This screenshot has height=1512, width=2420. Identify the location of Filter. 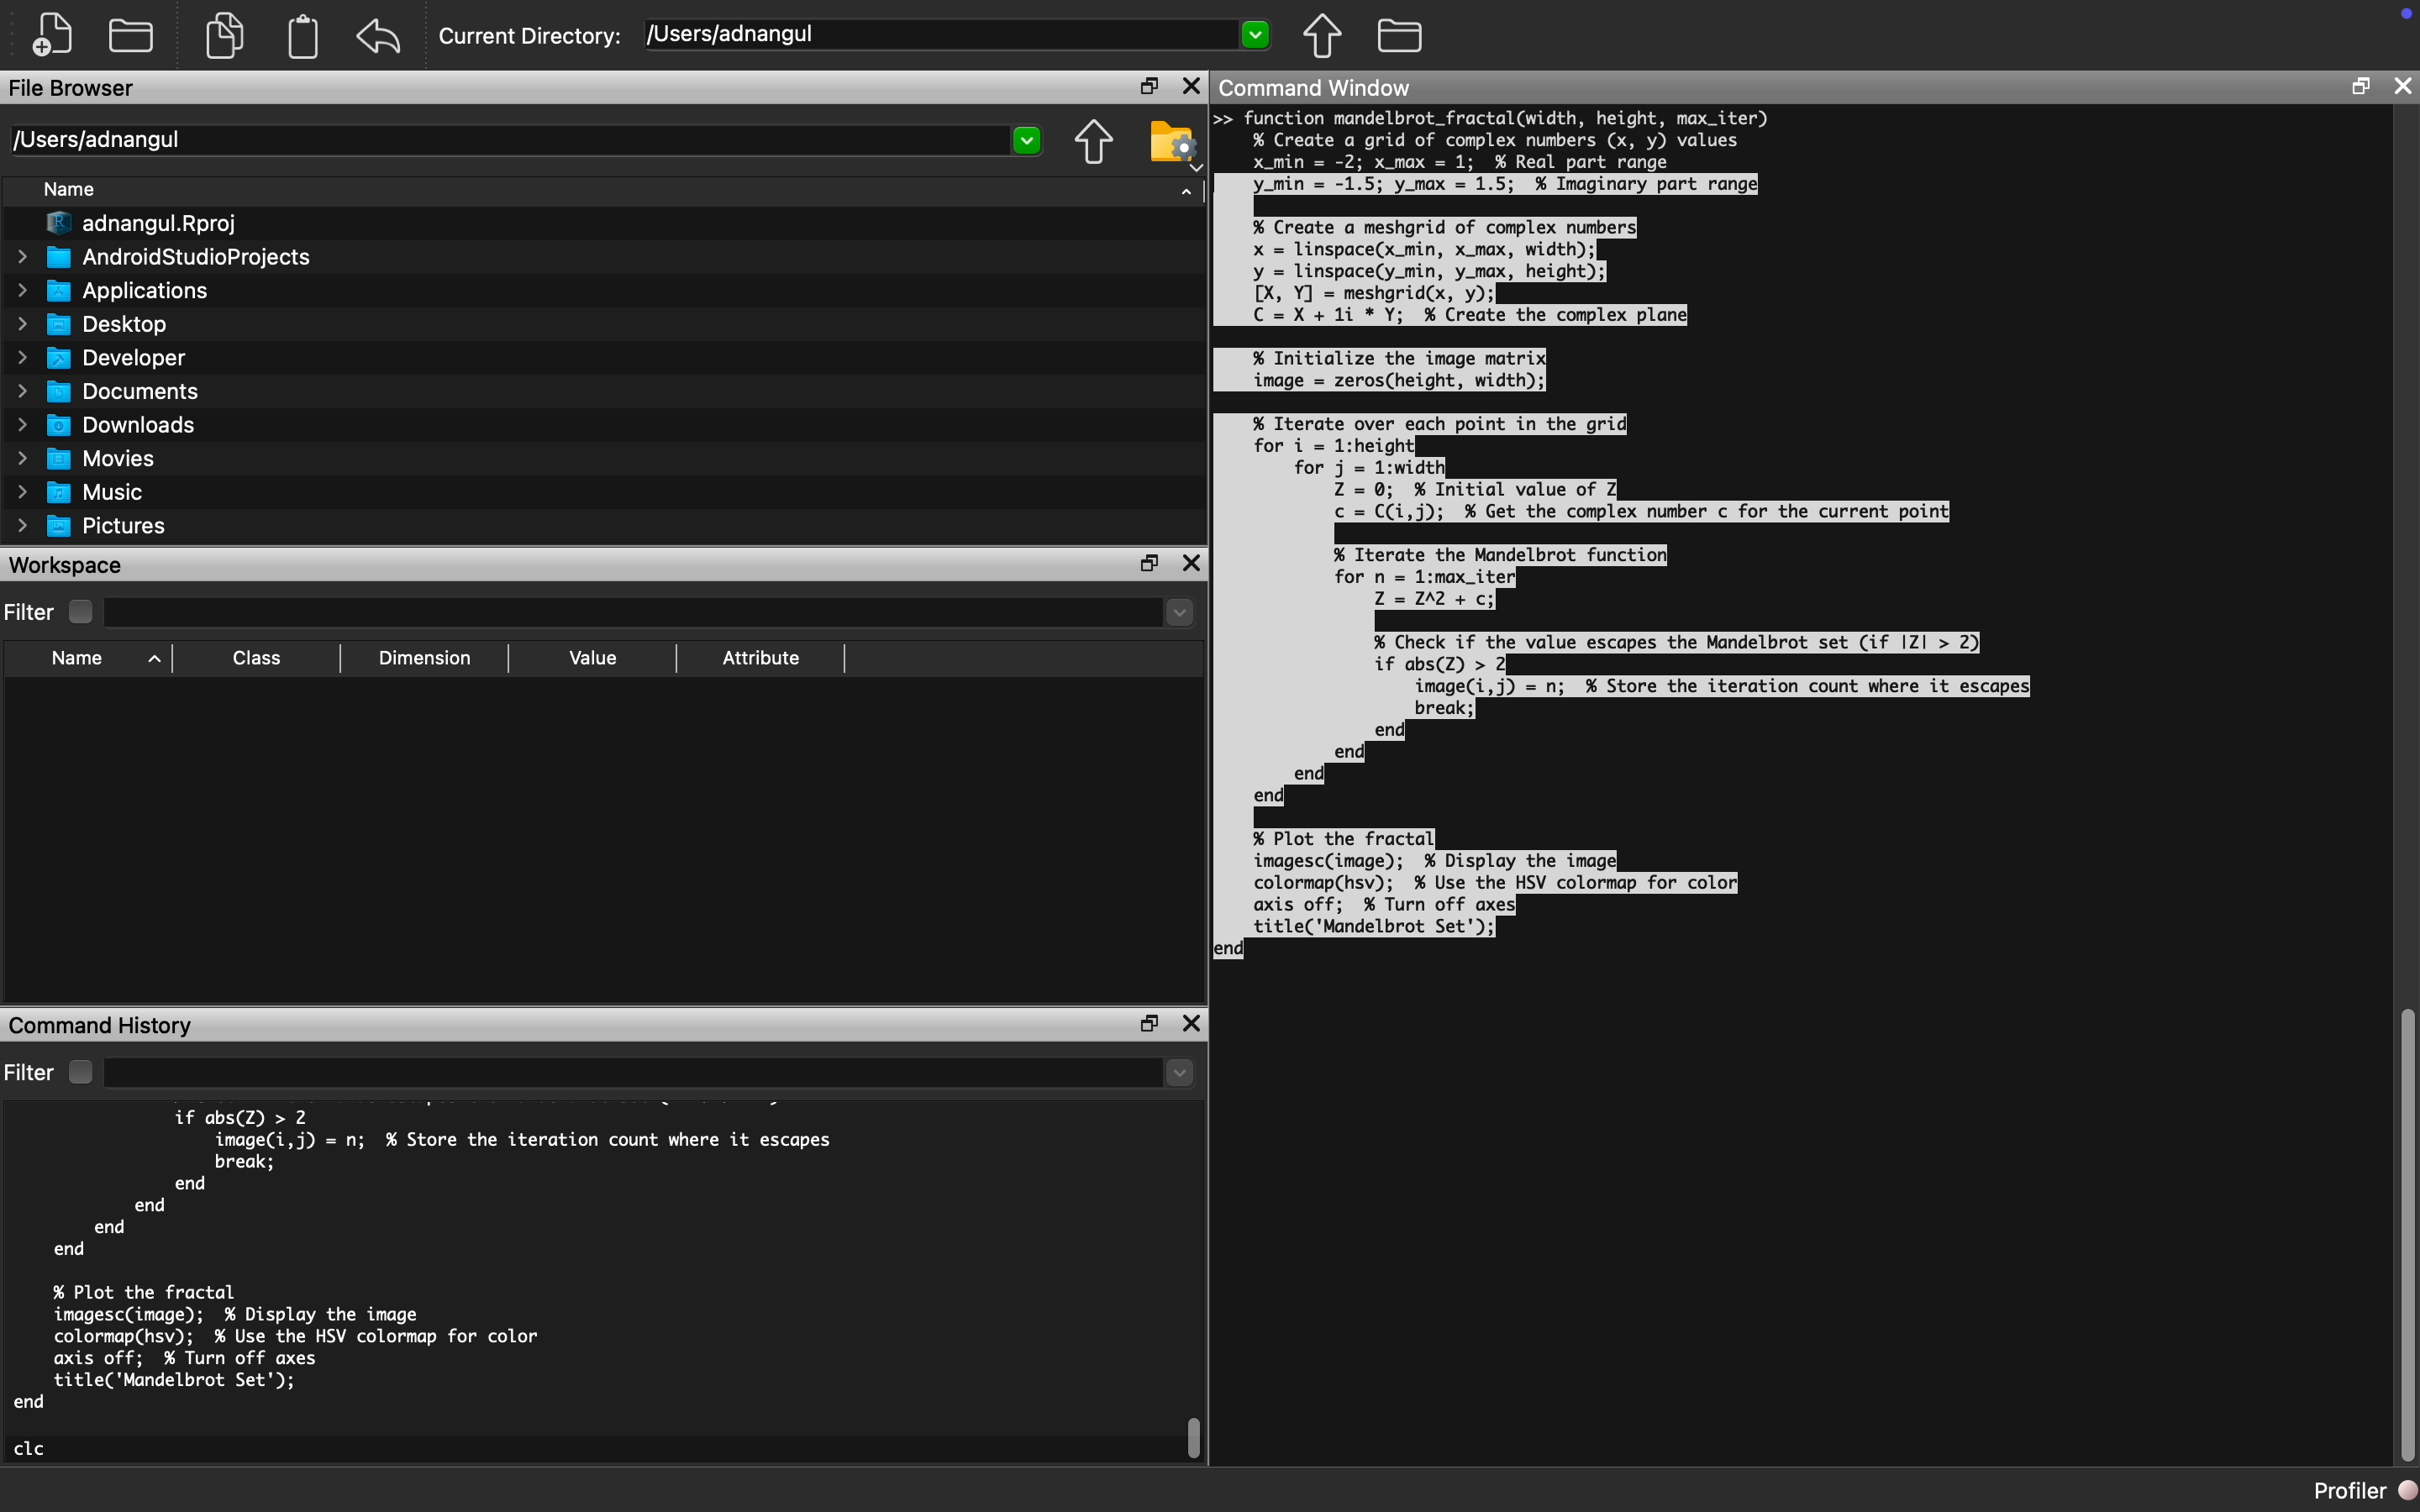
(30, 611).